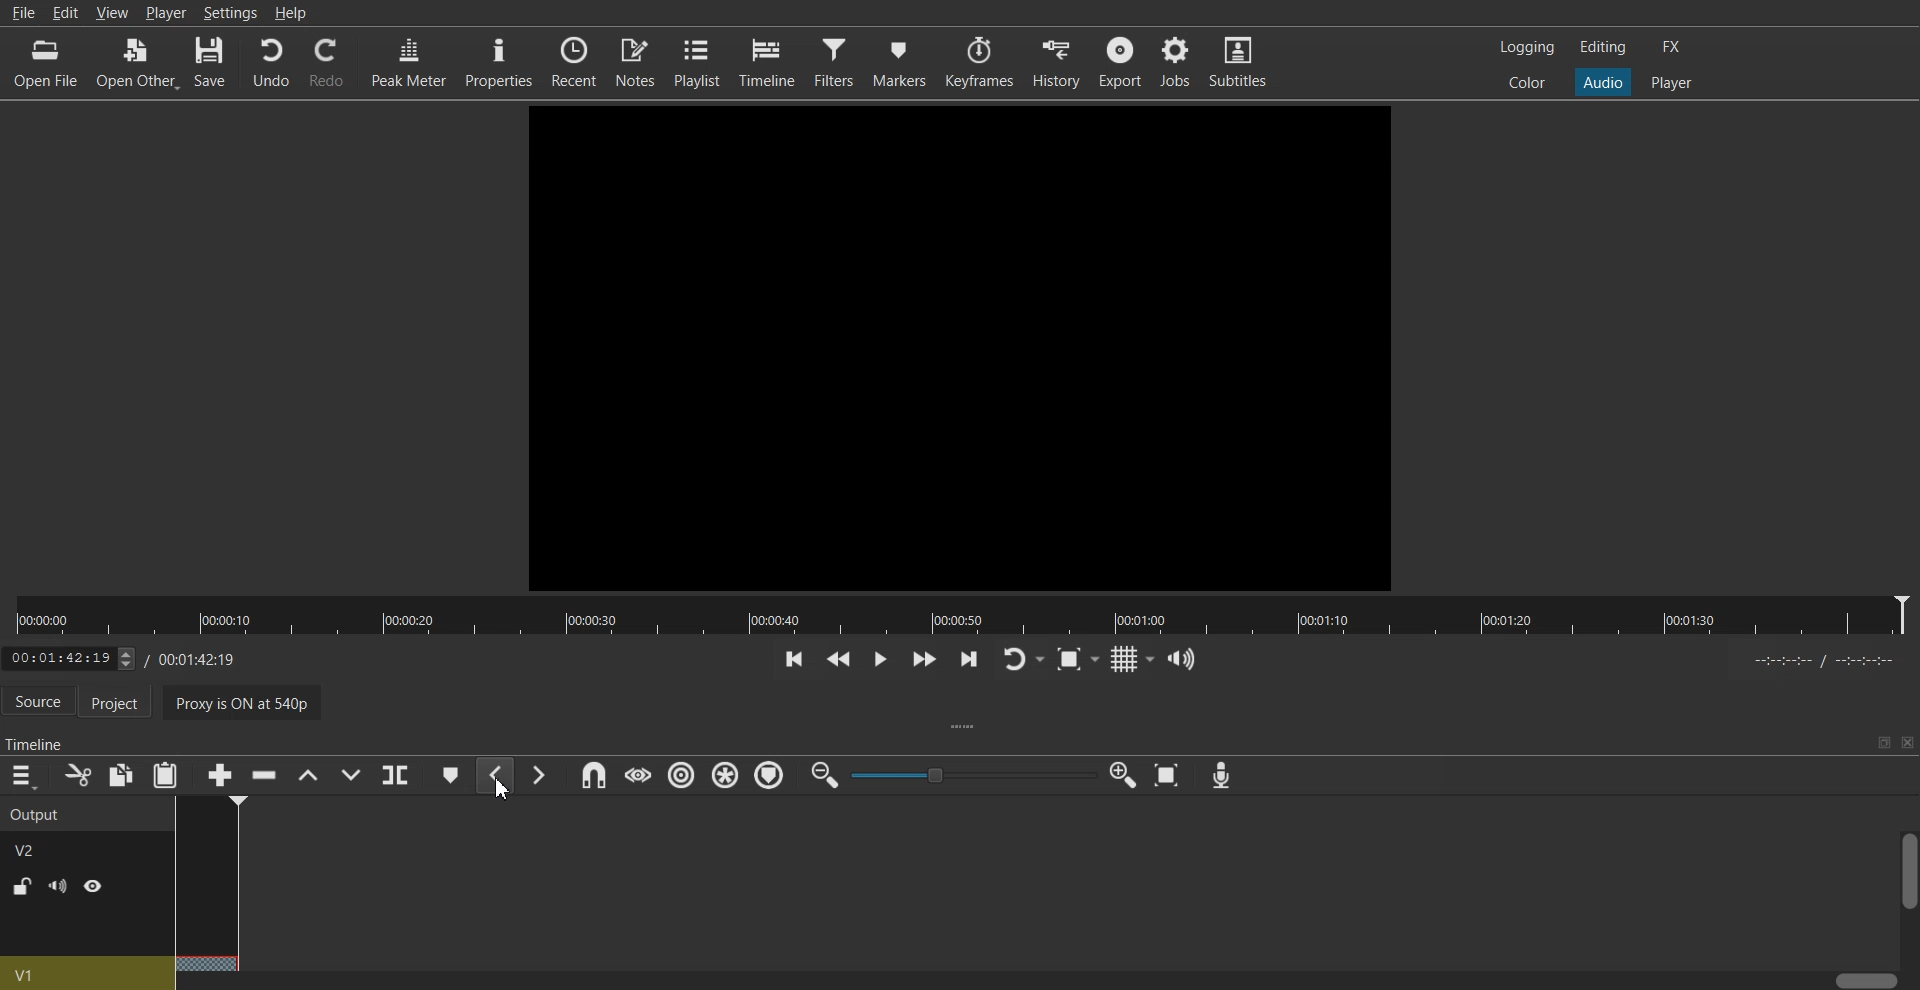 The image size is (1920, 990). I want to click on Subtitles, so click(1242, 62).